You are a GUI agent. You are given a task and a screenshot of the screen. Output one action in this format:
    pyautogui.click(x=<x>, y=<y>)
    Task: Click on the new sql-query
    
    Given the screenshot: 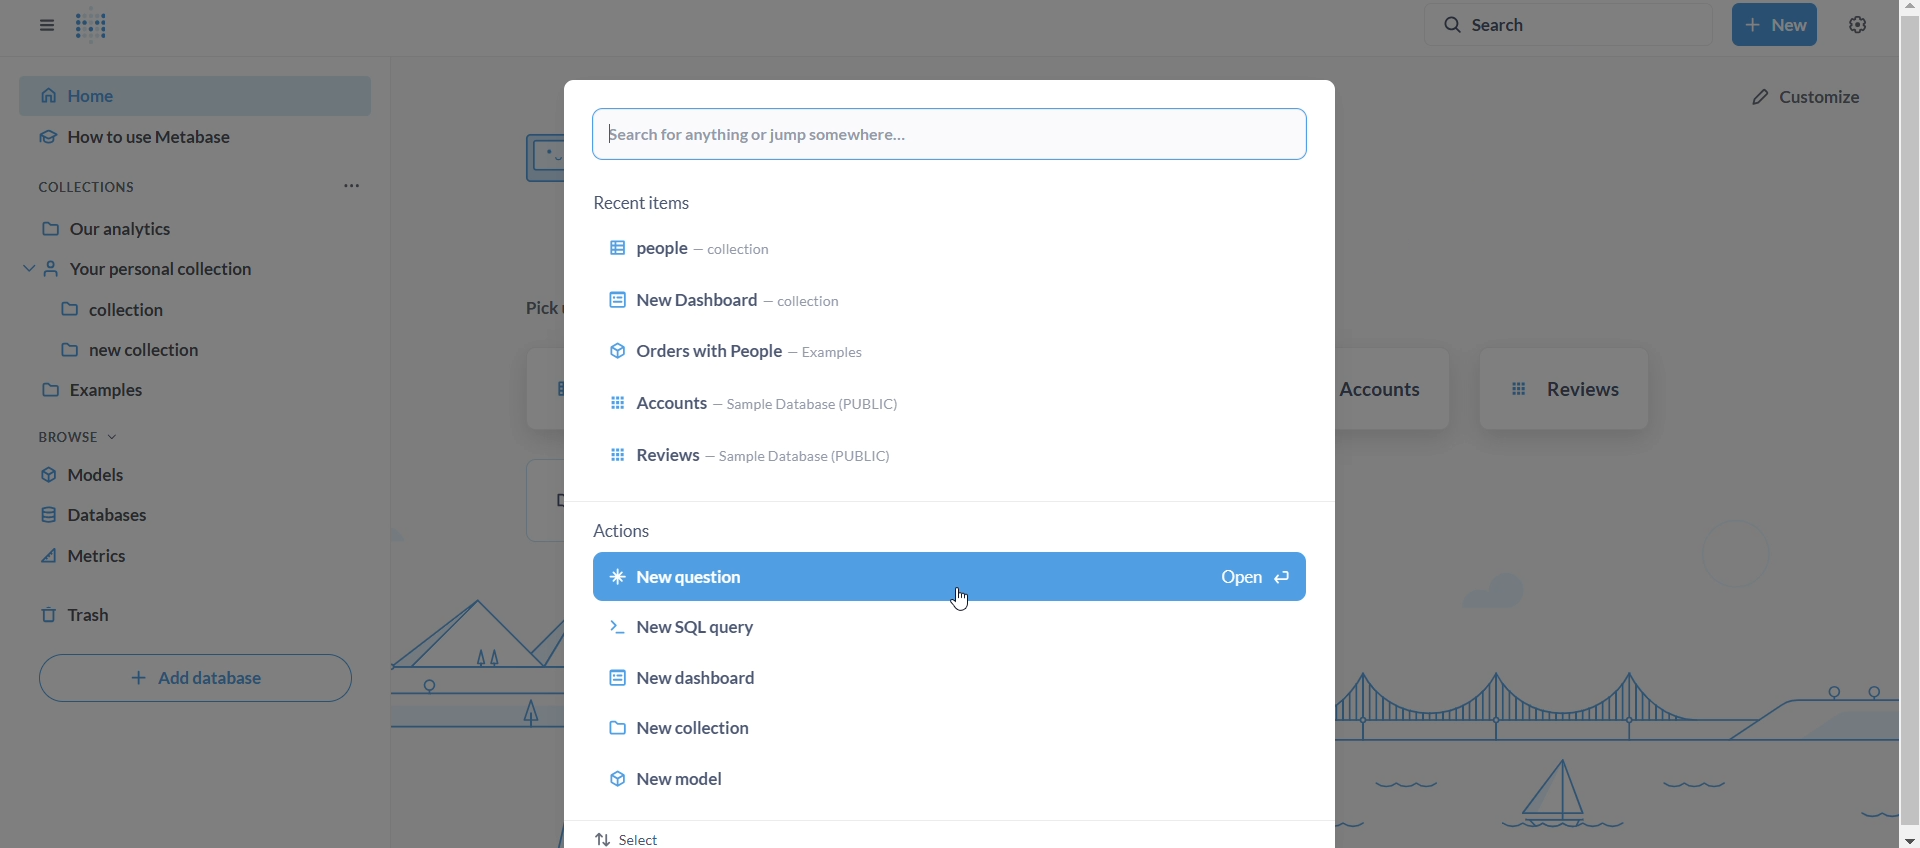 What is the action you would take?
    pyautogui.click(x=940, y=630)
    